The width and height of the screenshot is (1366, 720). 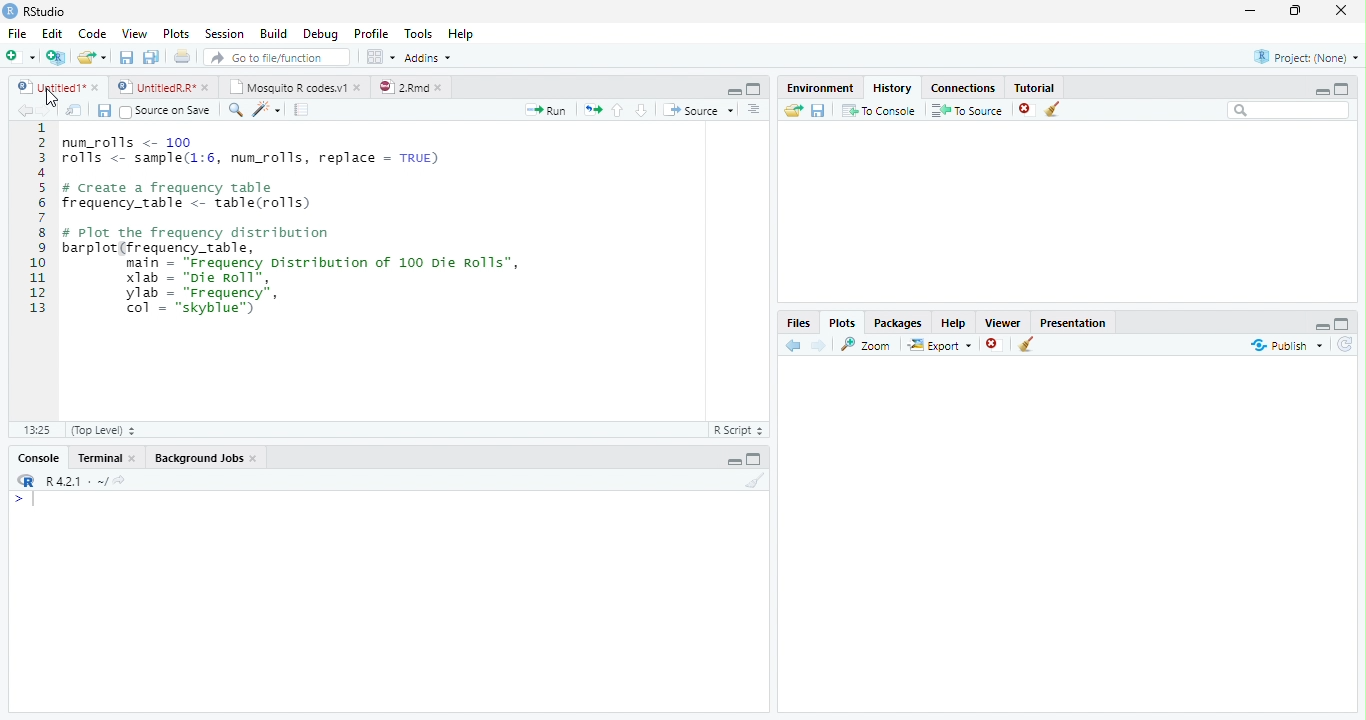 I want to click on Addins, so click(x=431, y=56).